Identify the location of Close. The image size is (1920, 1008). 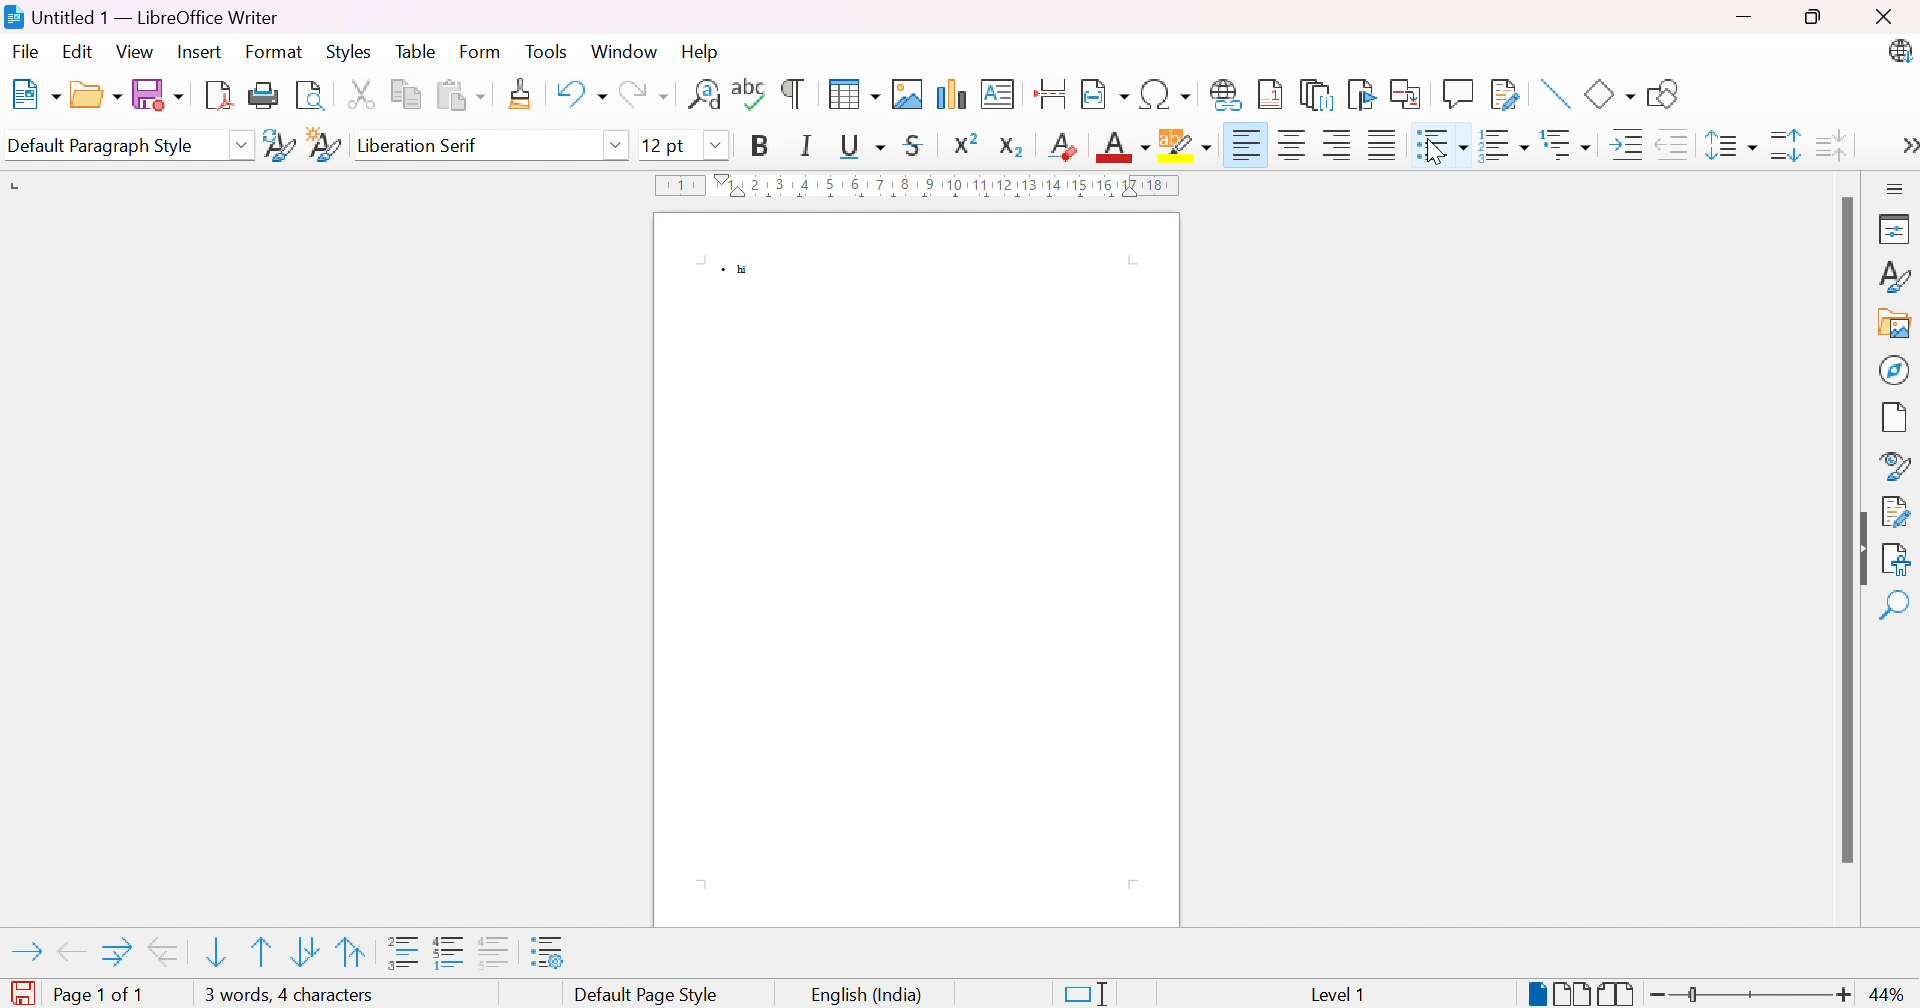
(1890, 16).